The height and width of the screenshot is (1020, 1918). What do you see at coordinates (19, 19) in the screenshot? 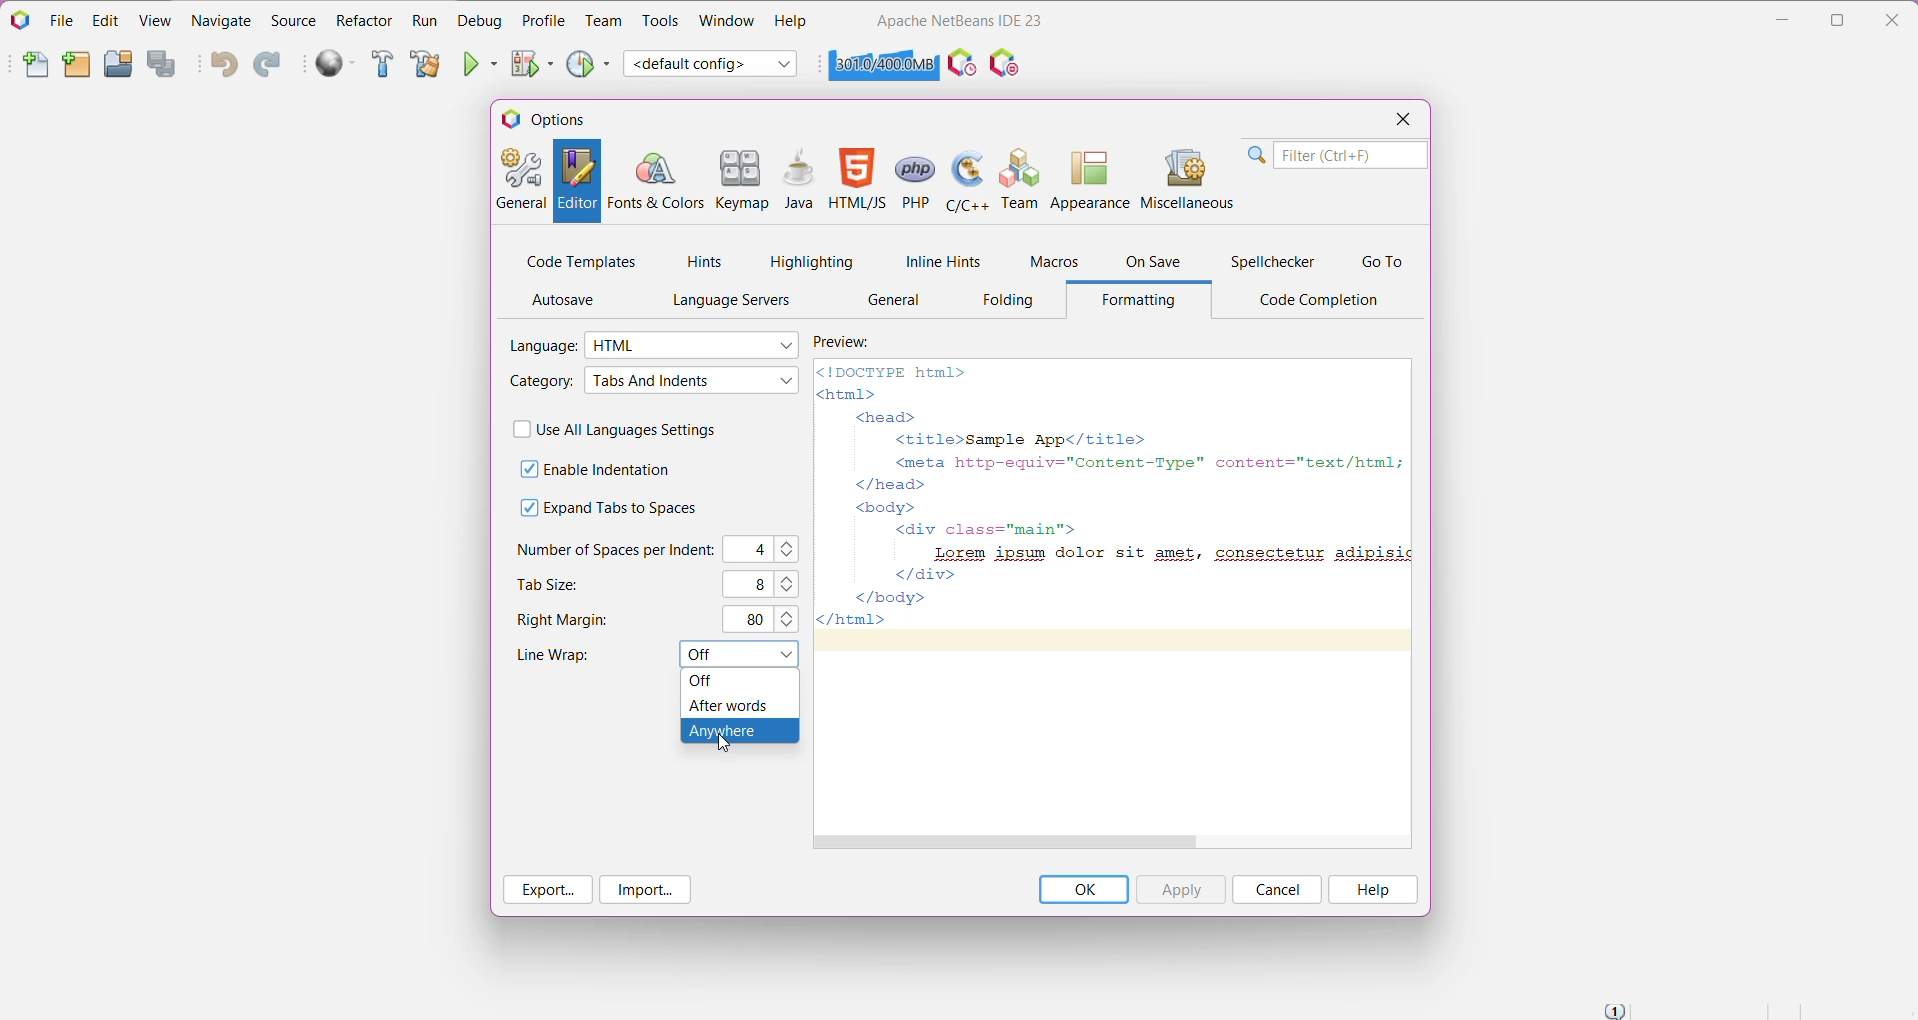
I see `Application Logo` at bounding box center [19, 19].